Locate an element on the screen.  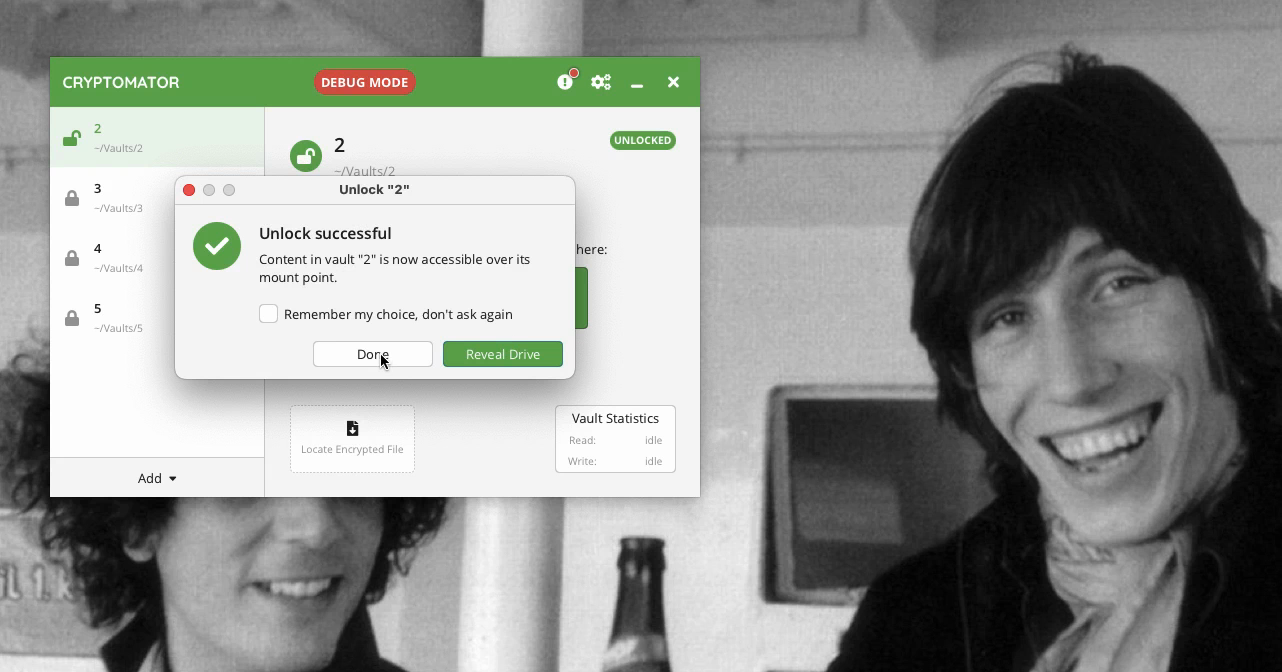
Loading is located at coordinates (304, 156).